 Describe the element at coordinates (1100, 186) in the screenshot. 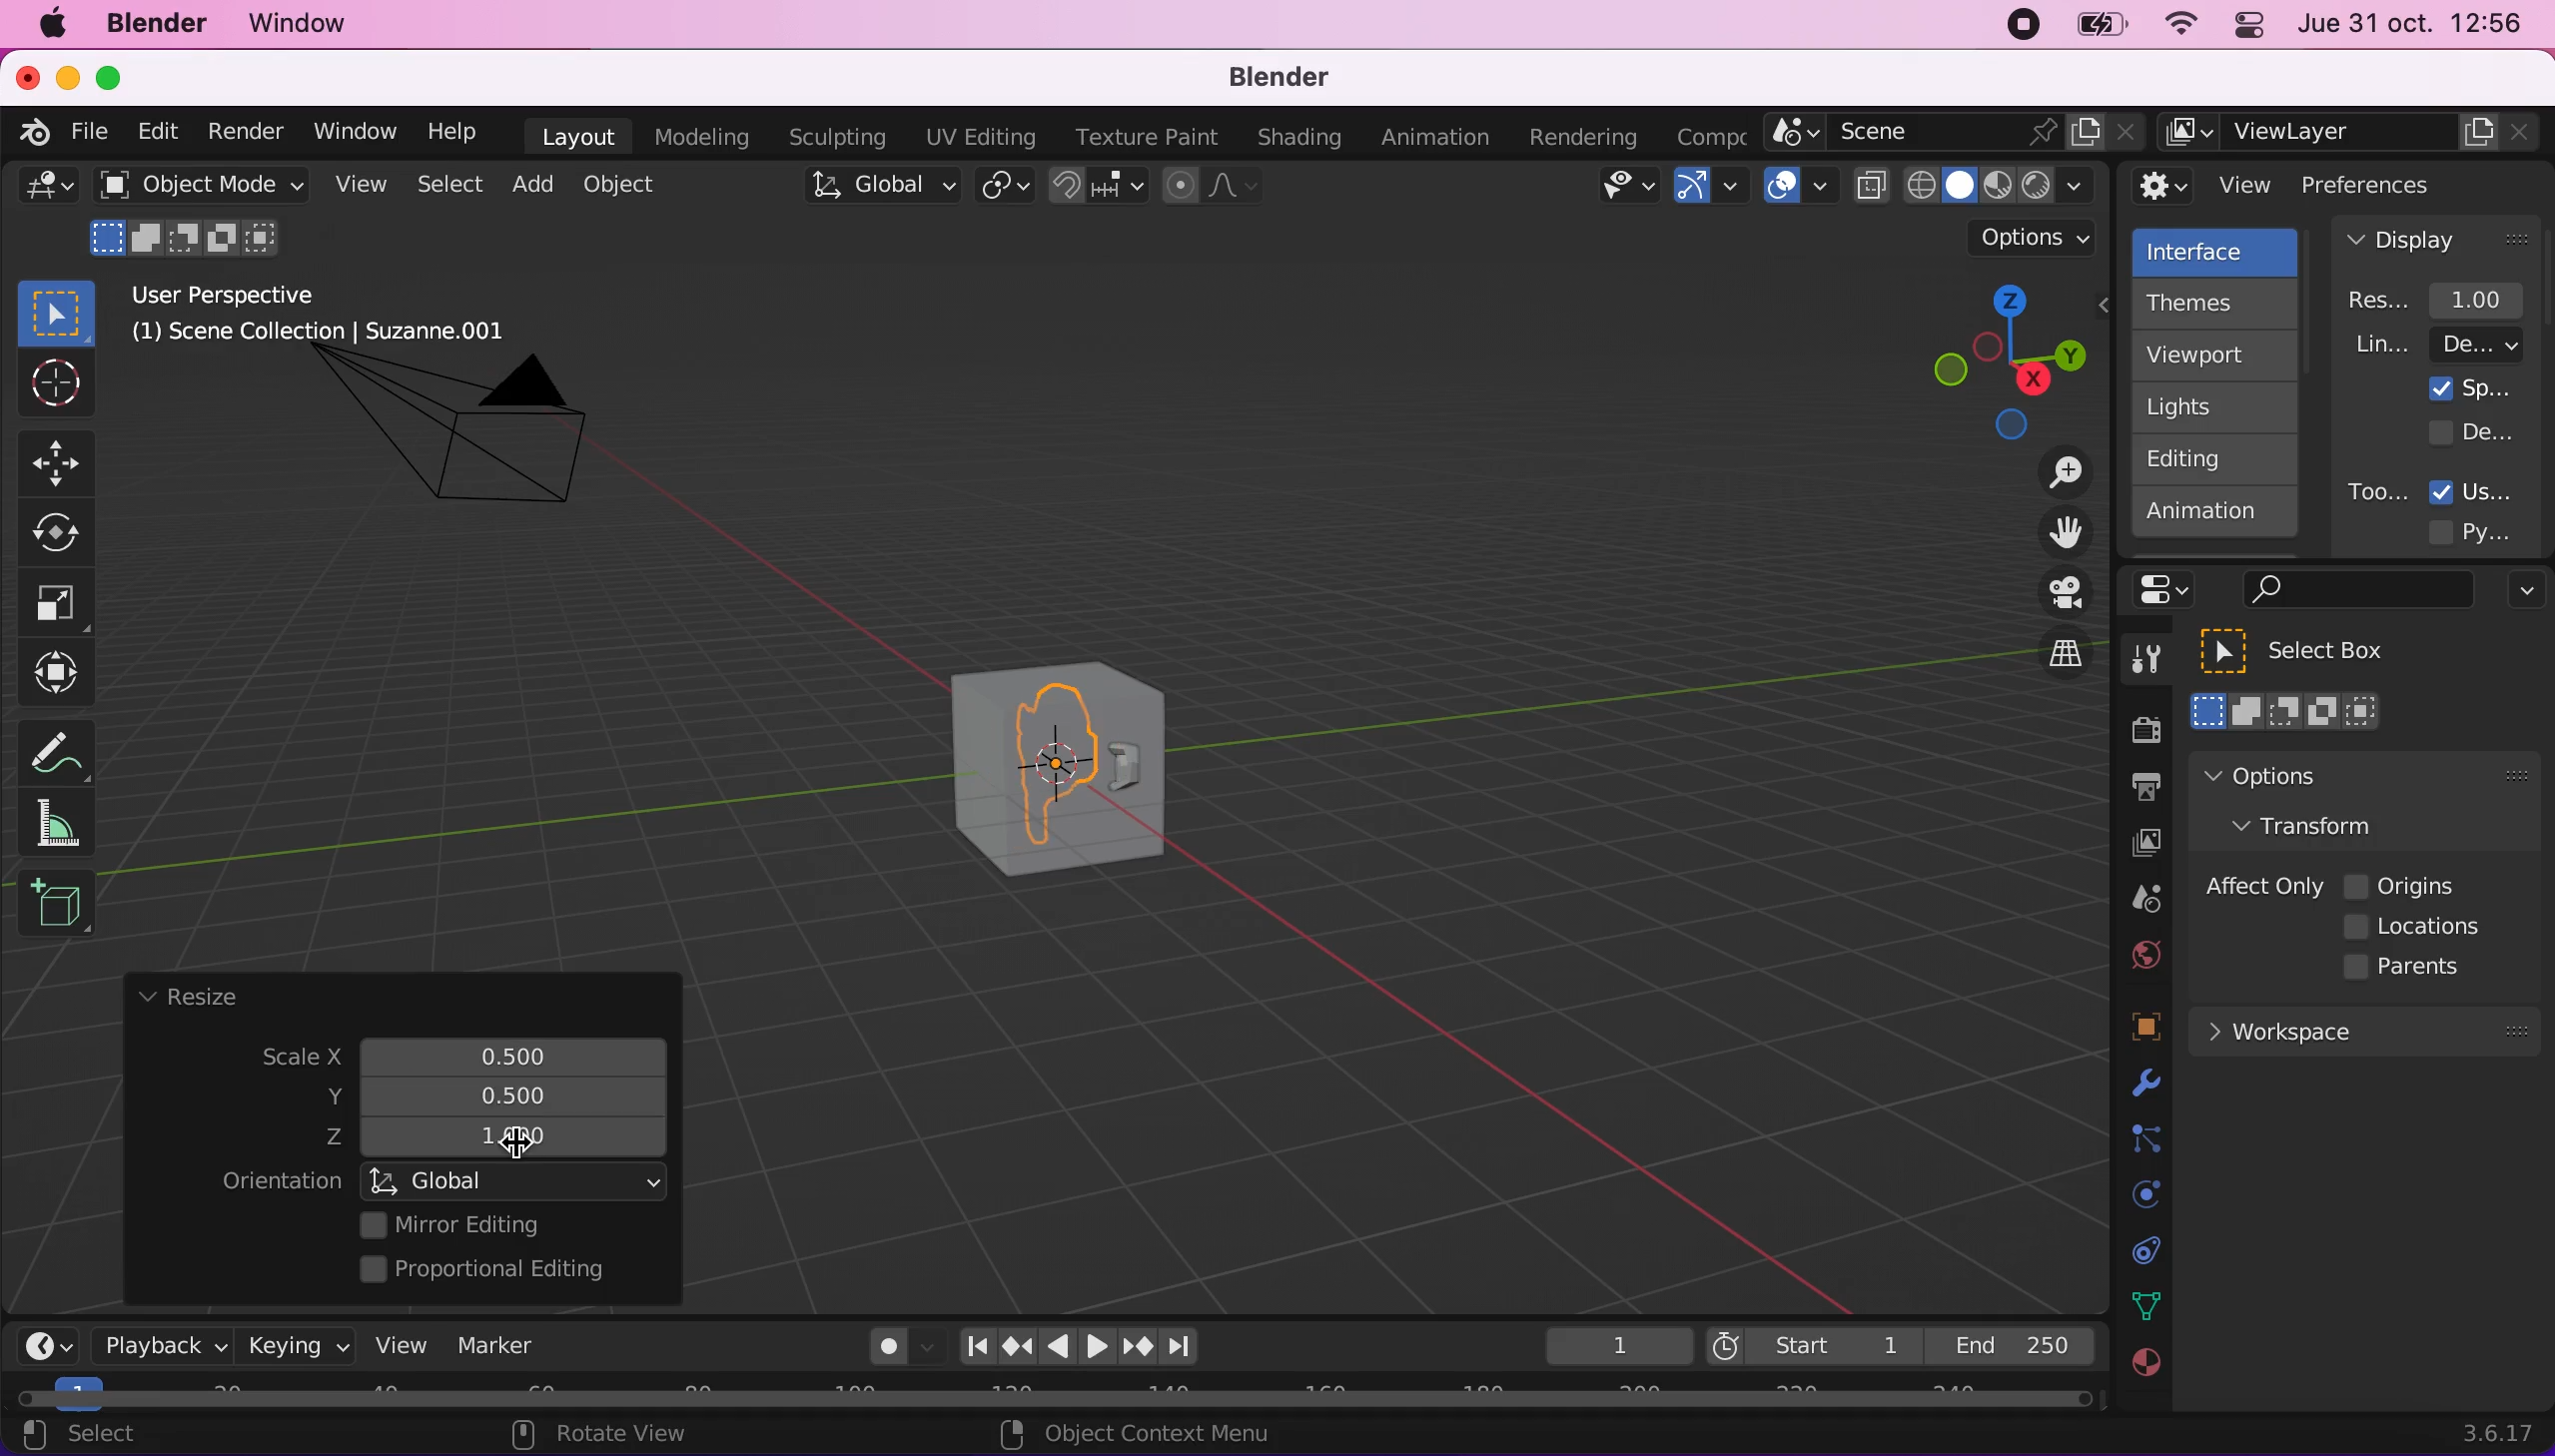

I see `snap` at that location.